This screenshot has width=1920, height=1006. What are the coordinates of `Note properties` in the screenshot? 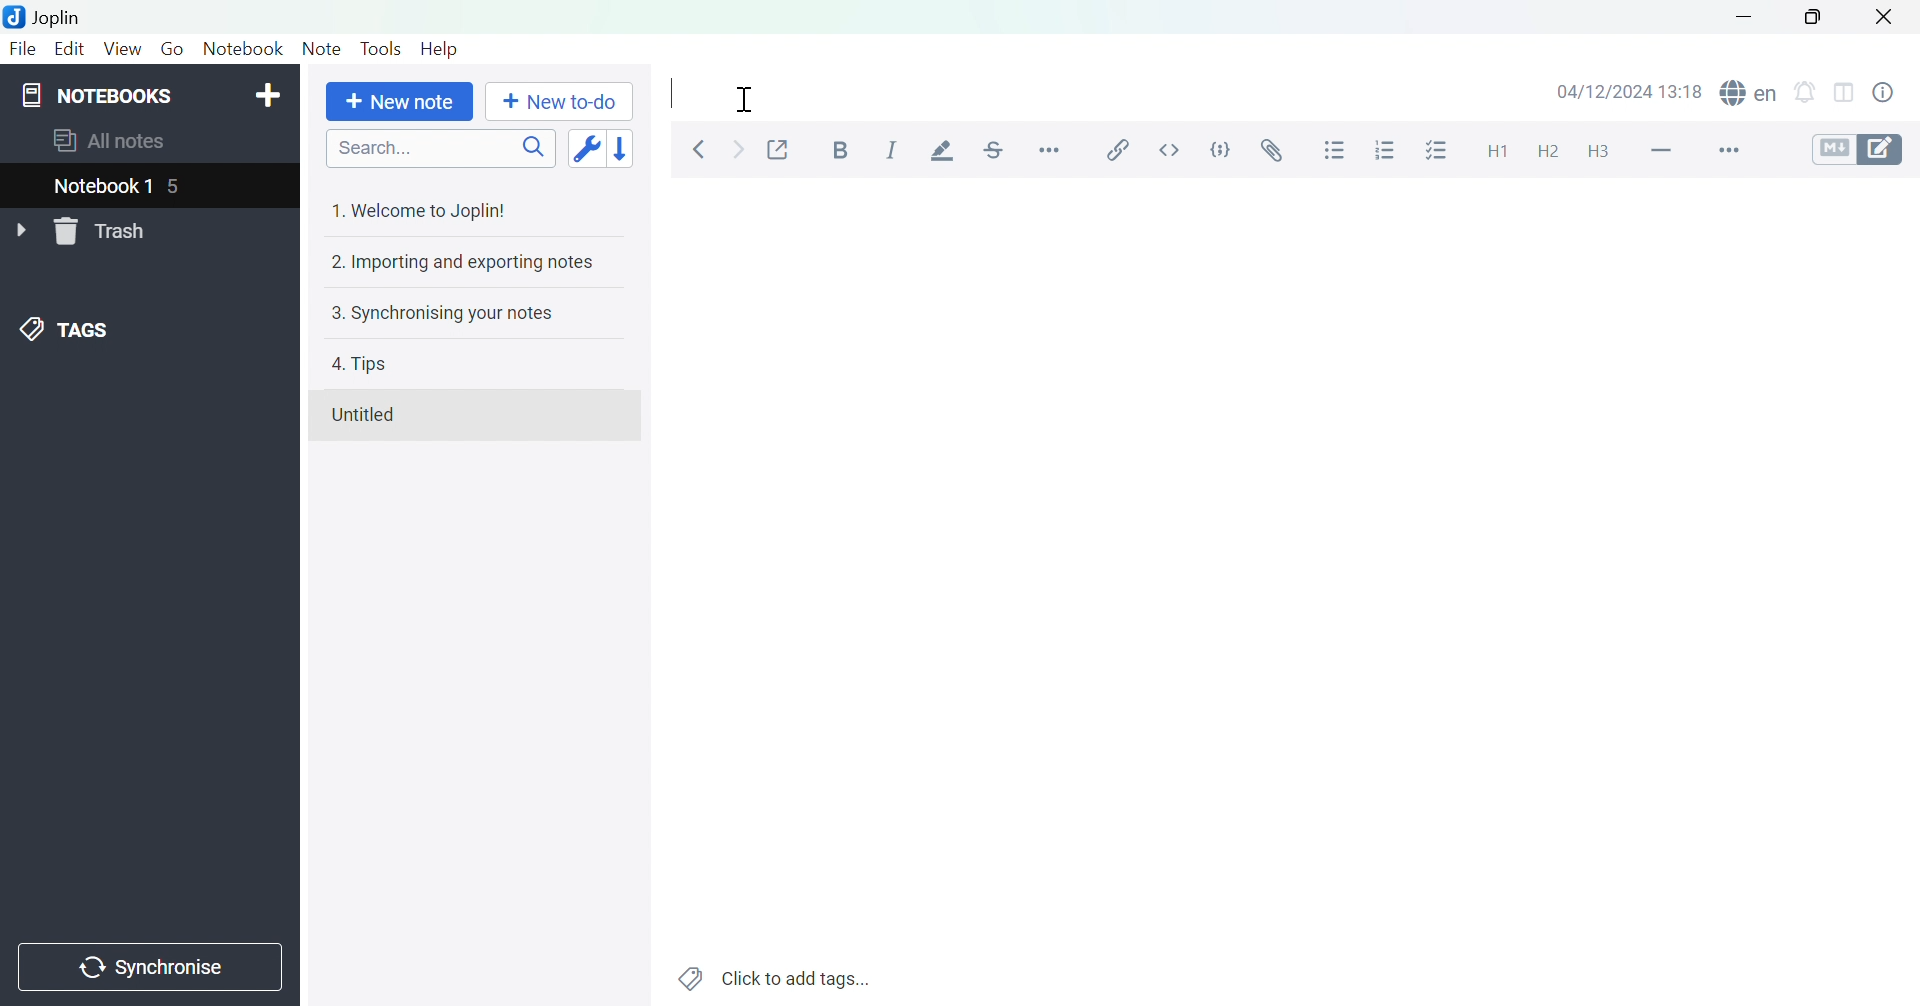 It's located at (1892, 93).